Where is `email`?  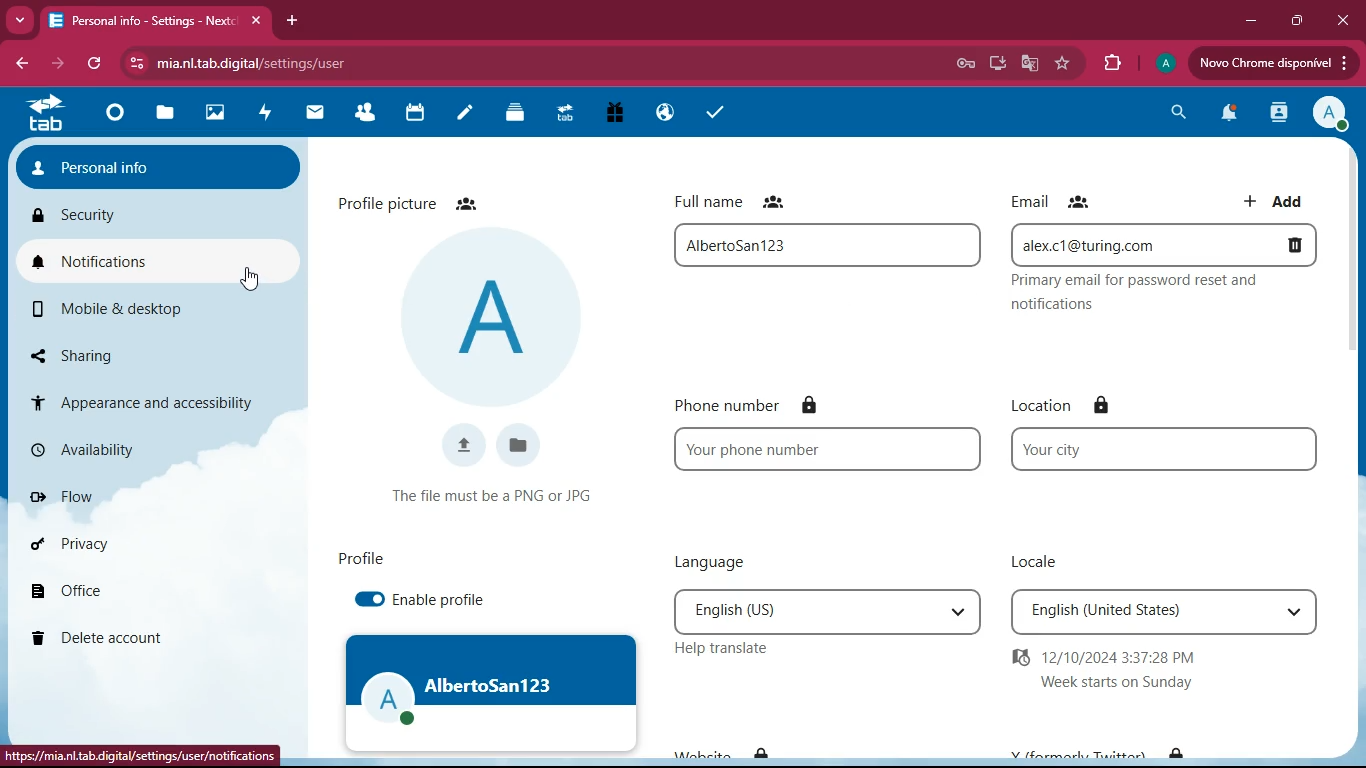 email is located at coordinates (1165, 247).